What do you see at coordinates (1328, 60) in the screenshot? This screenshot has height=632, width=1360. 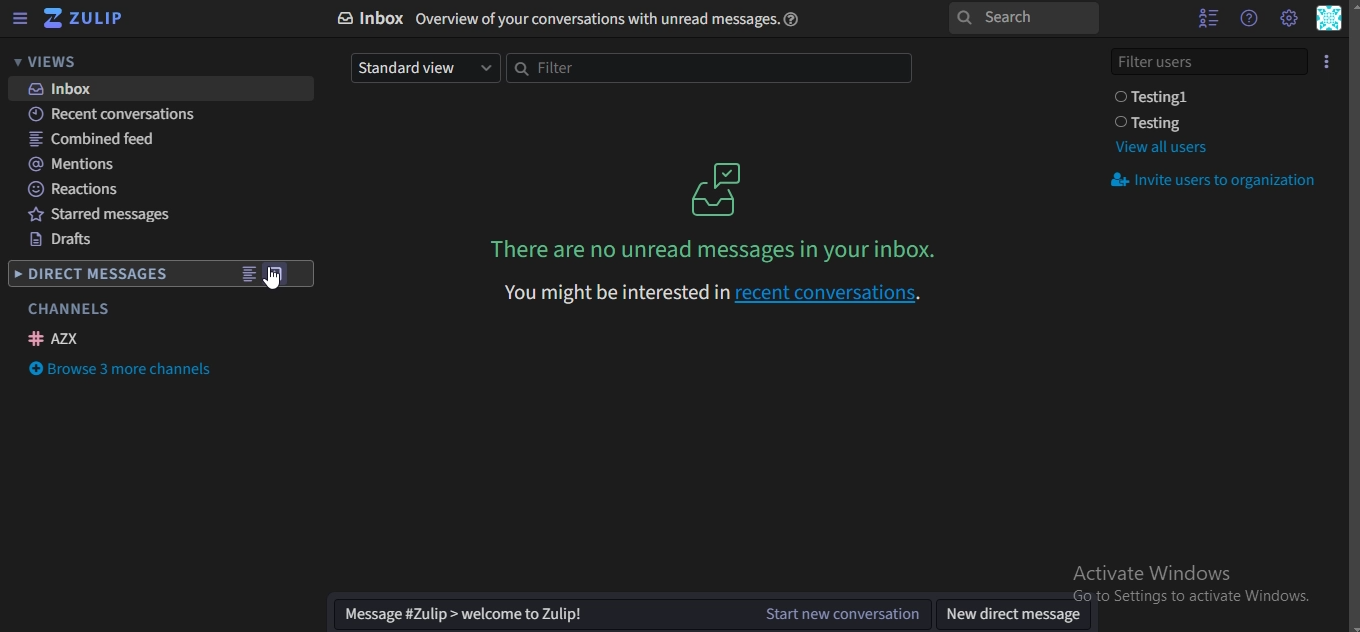 I see `icon` at bounding box center [1328, 60].